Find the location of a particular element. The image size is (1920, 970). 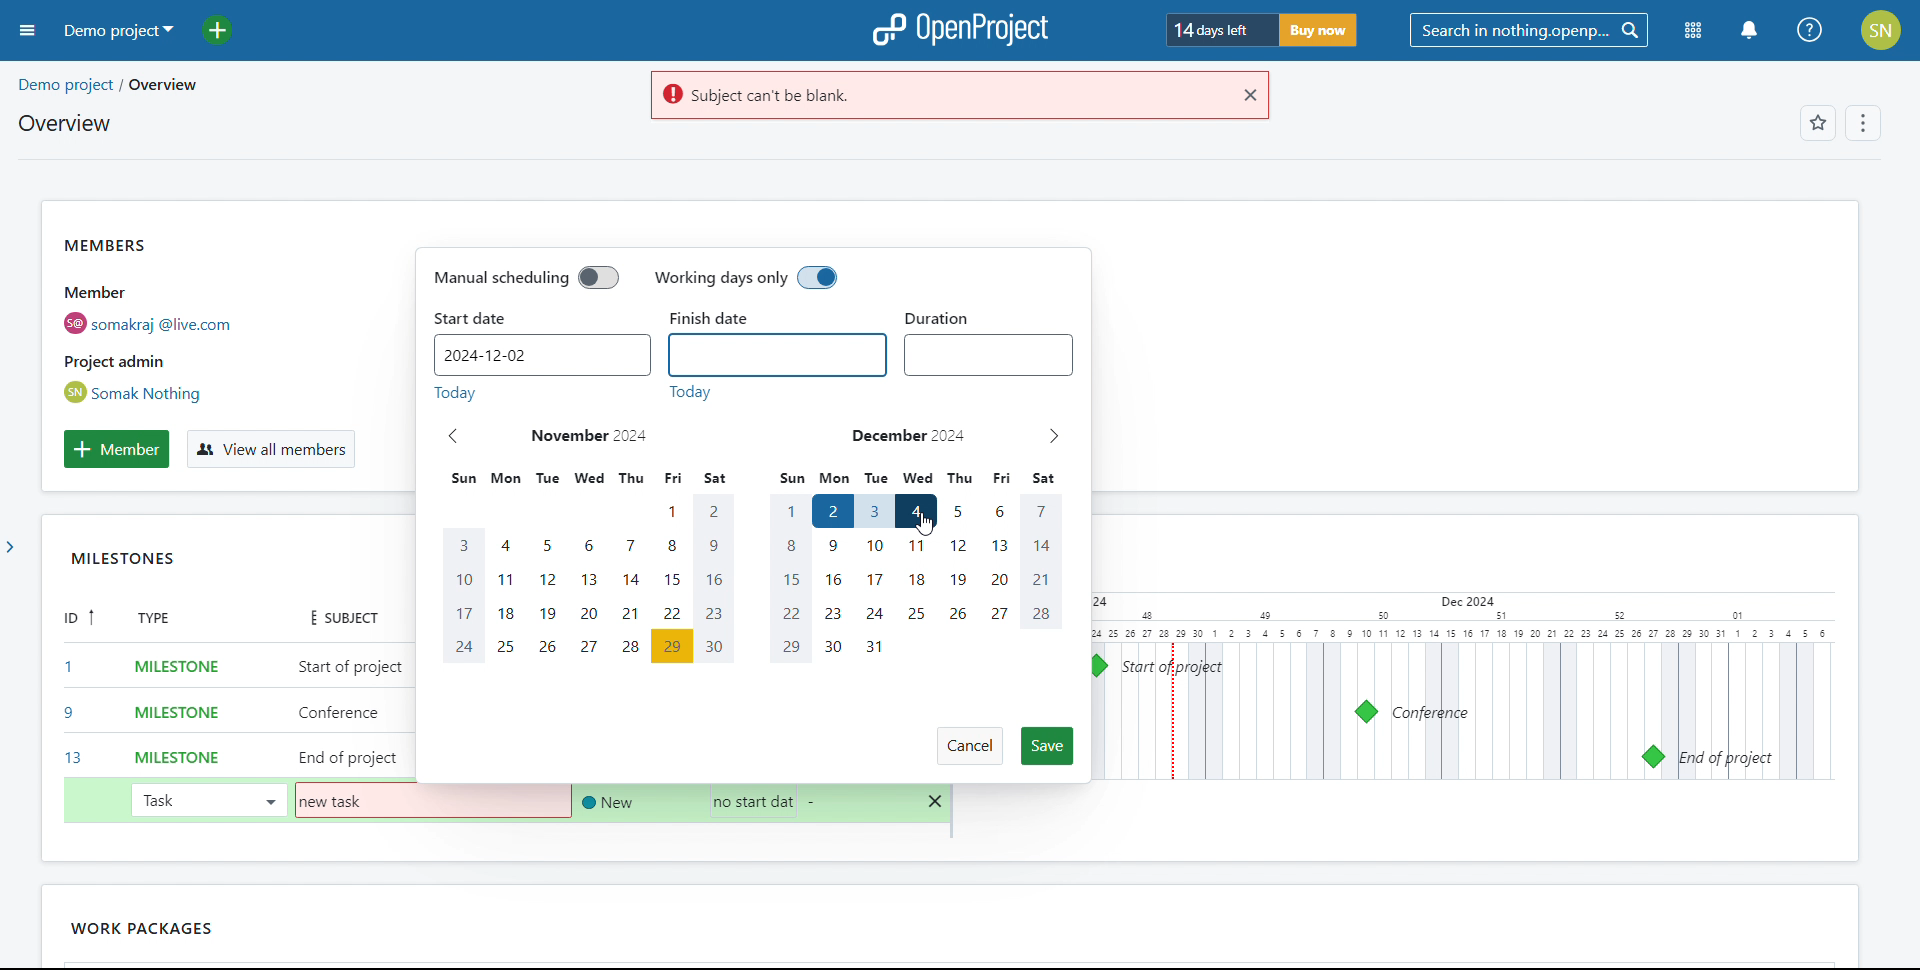

set type is located at coordinates (166, 709).